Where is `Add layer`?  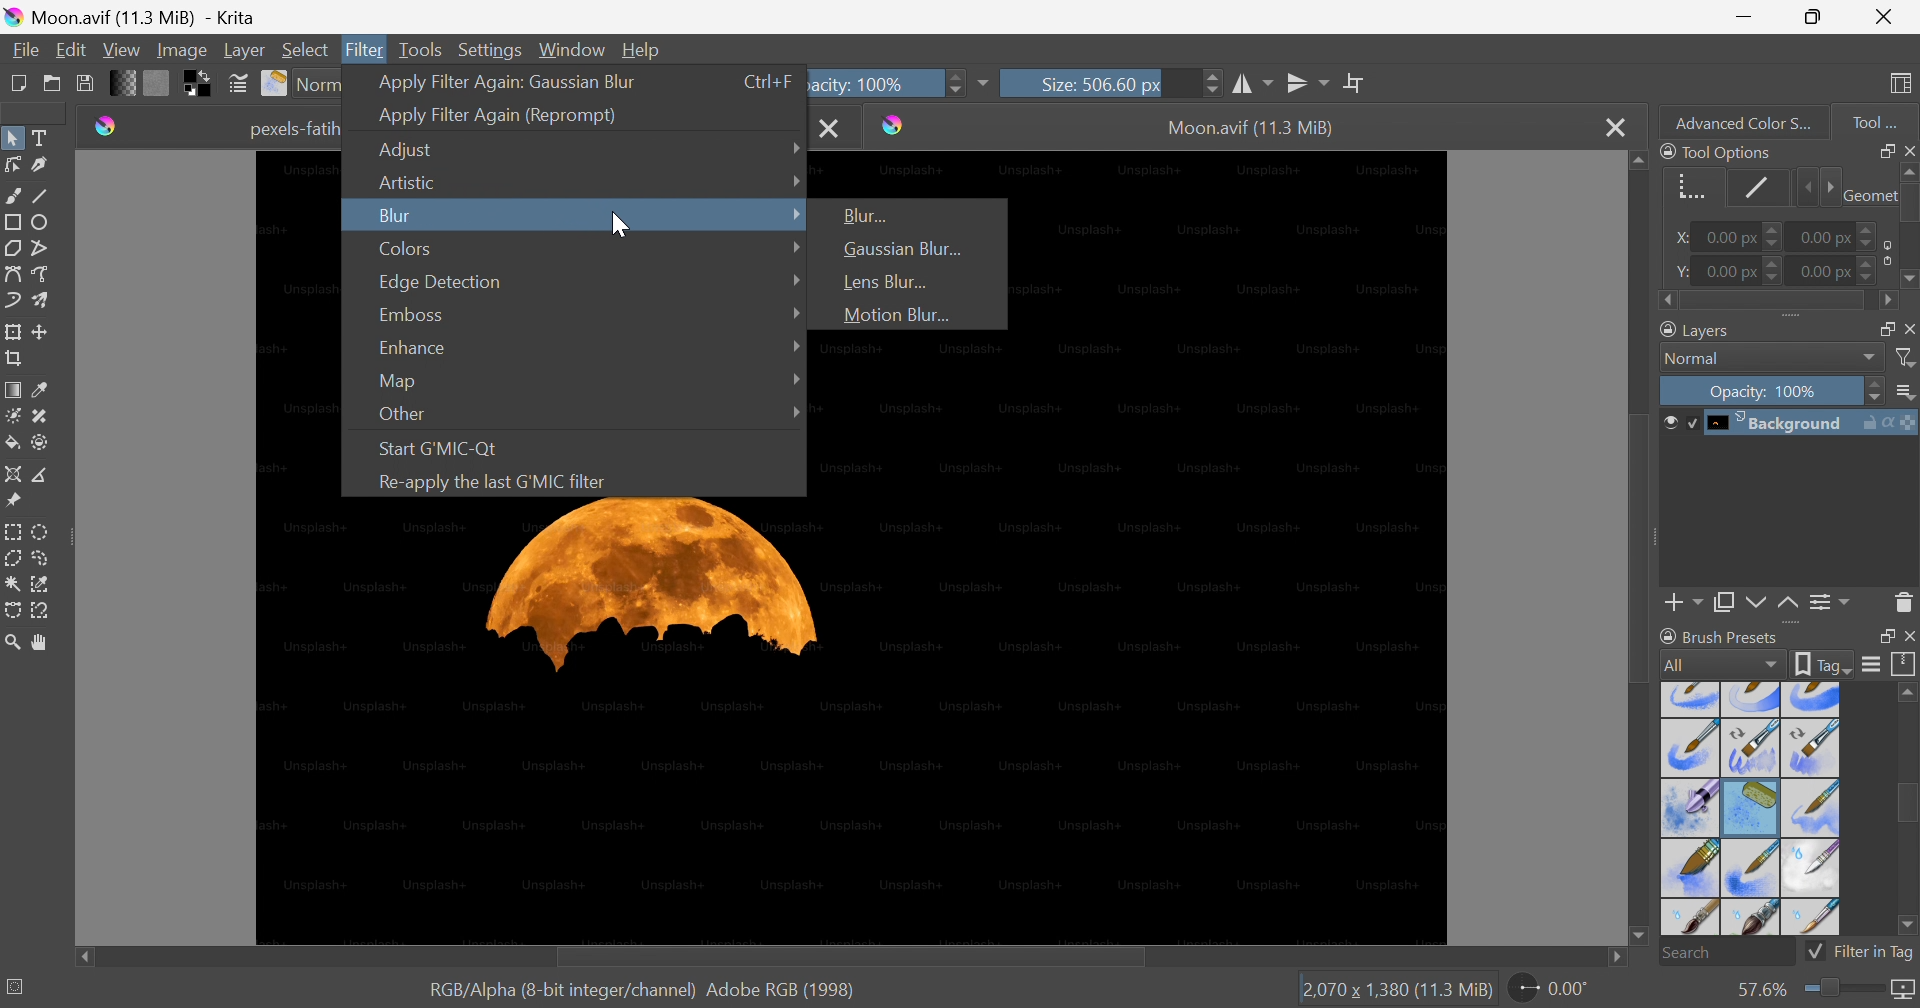 Add layer is located at coordinates (1684, 606).